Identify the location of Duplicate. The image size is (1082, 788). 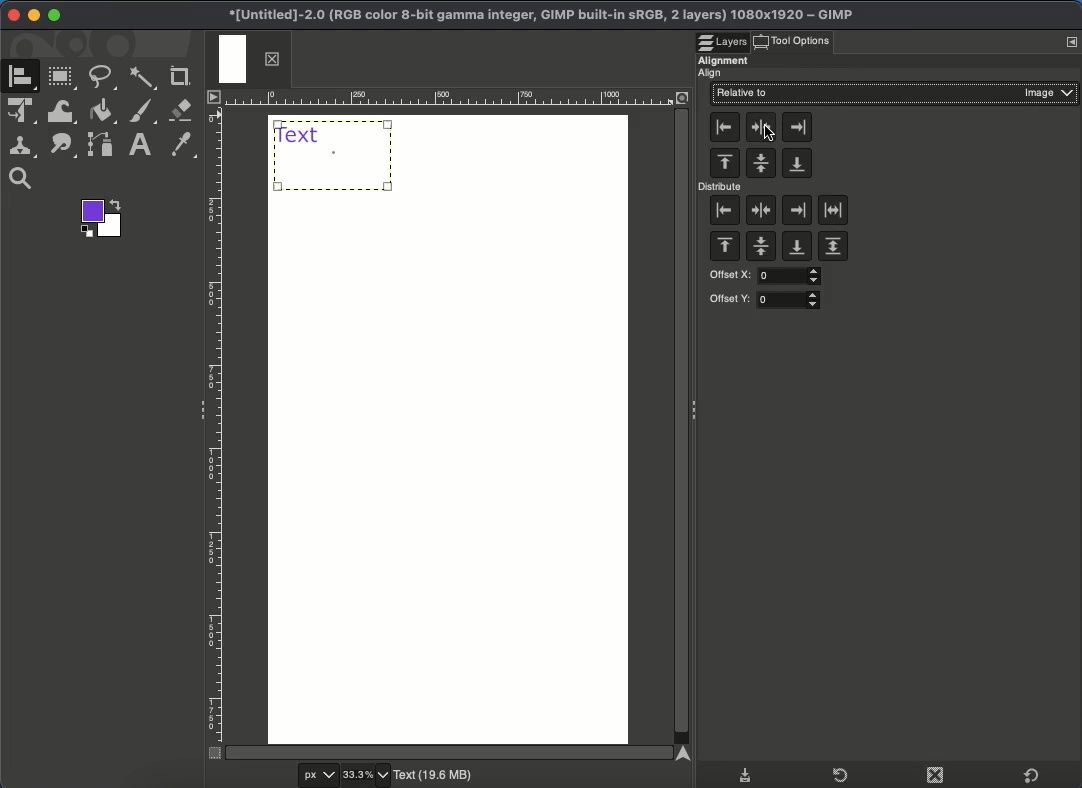
(934, 777).